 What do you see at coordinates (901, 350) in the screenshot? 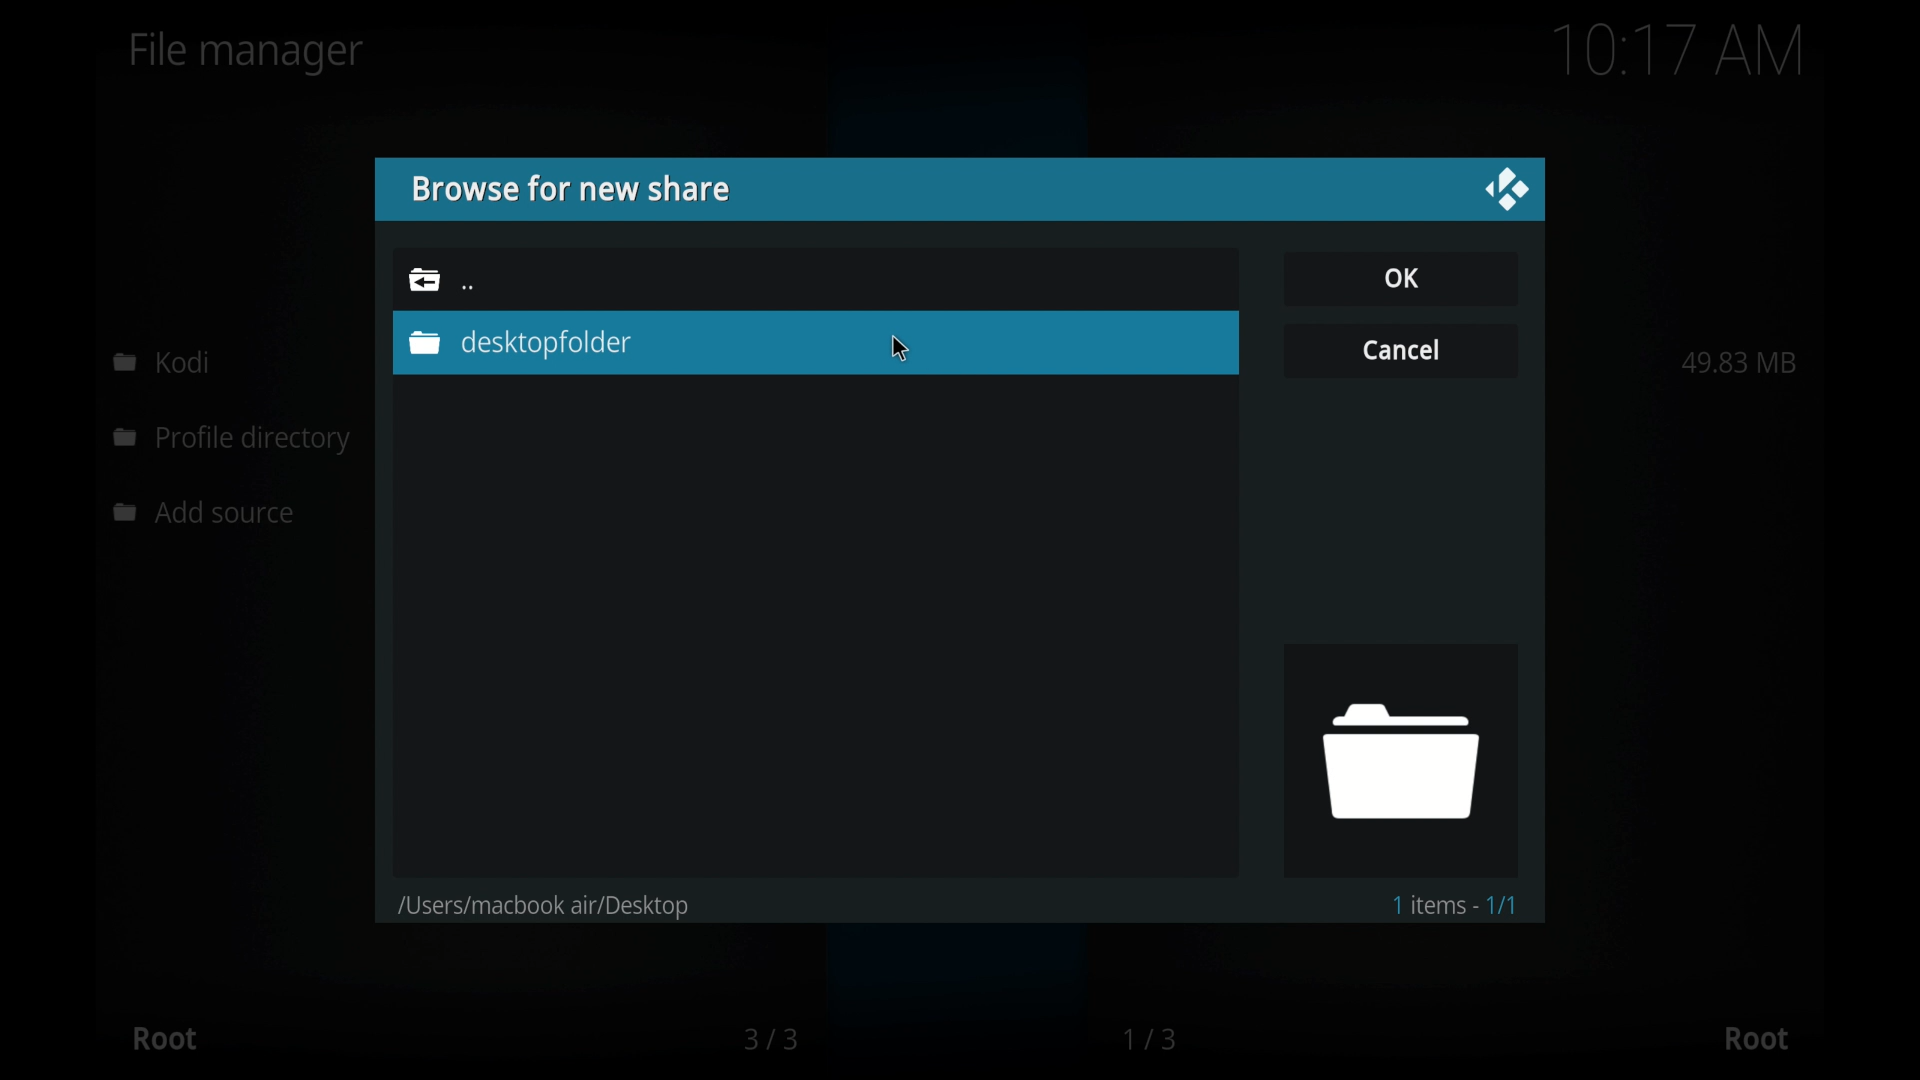
I see `cursor` at bounding box center [901, 350].